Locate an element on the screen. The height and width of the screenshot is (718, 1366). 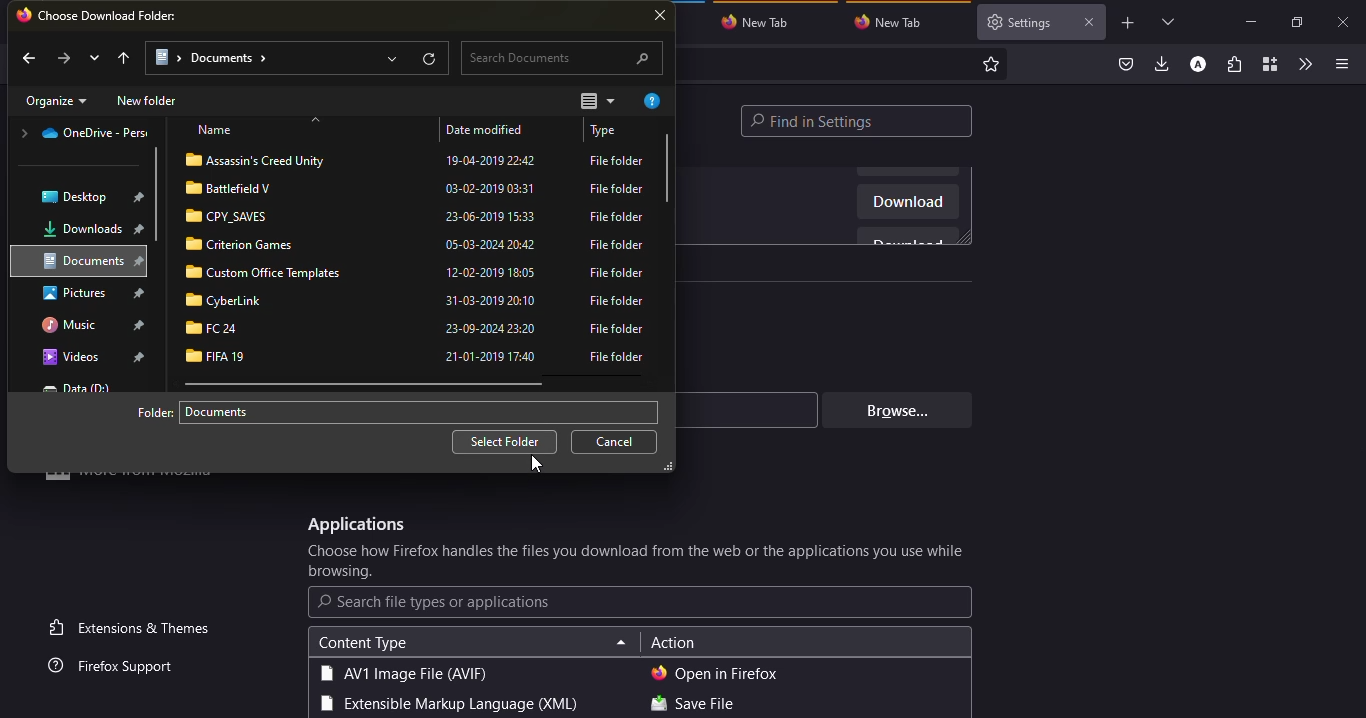
drag to is located at coordinates (1361, 411).